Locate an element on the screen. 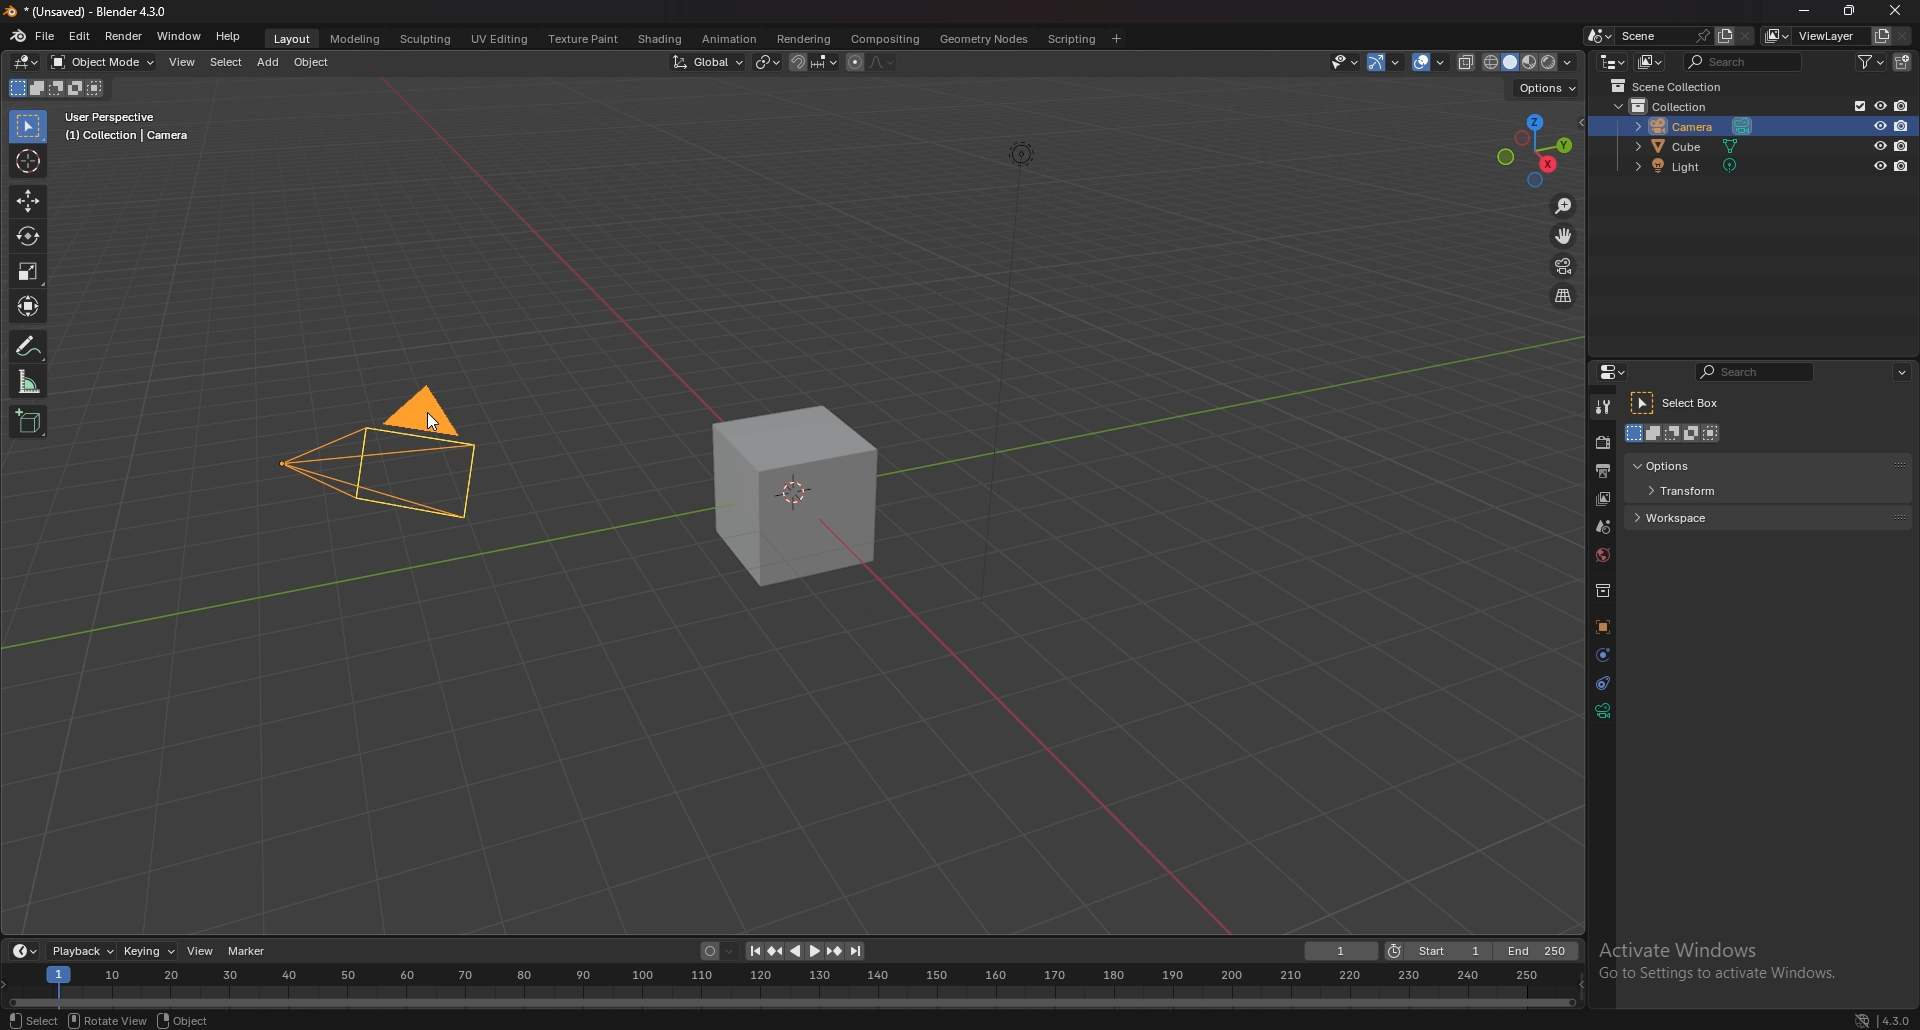 Image resolution: width=1920 pixels, height=1030 pixels. cube is located at coordinates (792, 496).